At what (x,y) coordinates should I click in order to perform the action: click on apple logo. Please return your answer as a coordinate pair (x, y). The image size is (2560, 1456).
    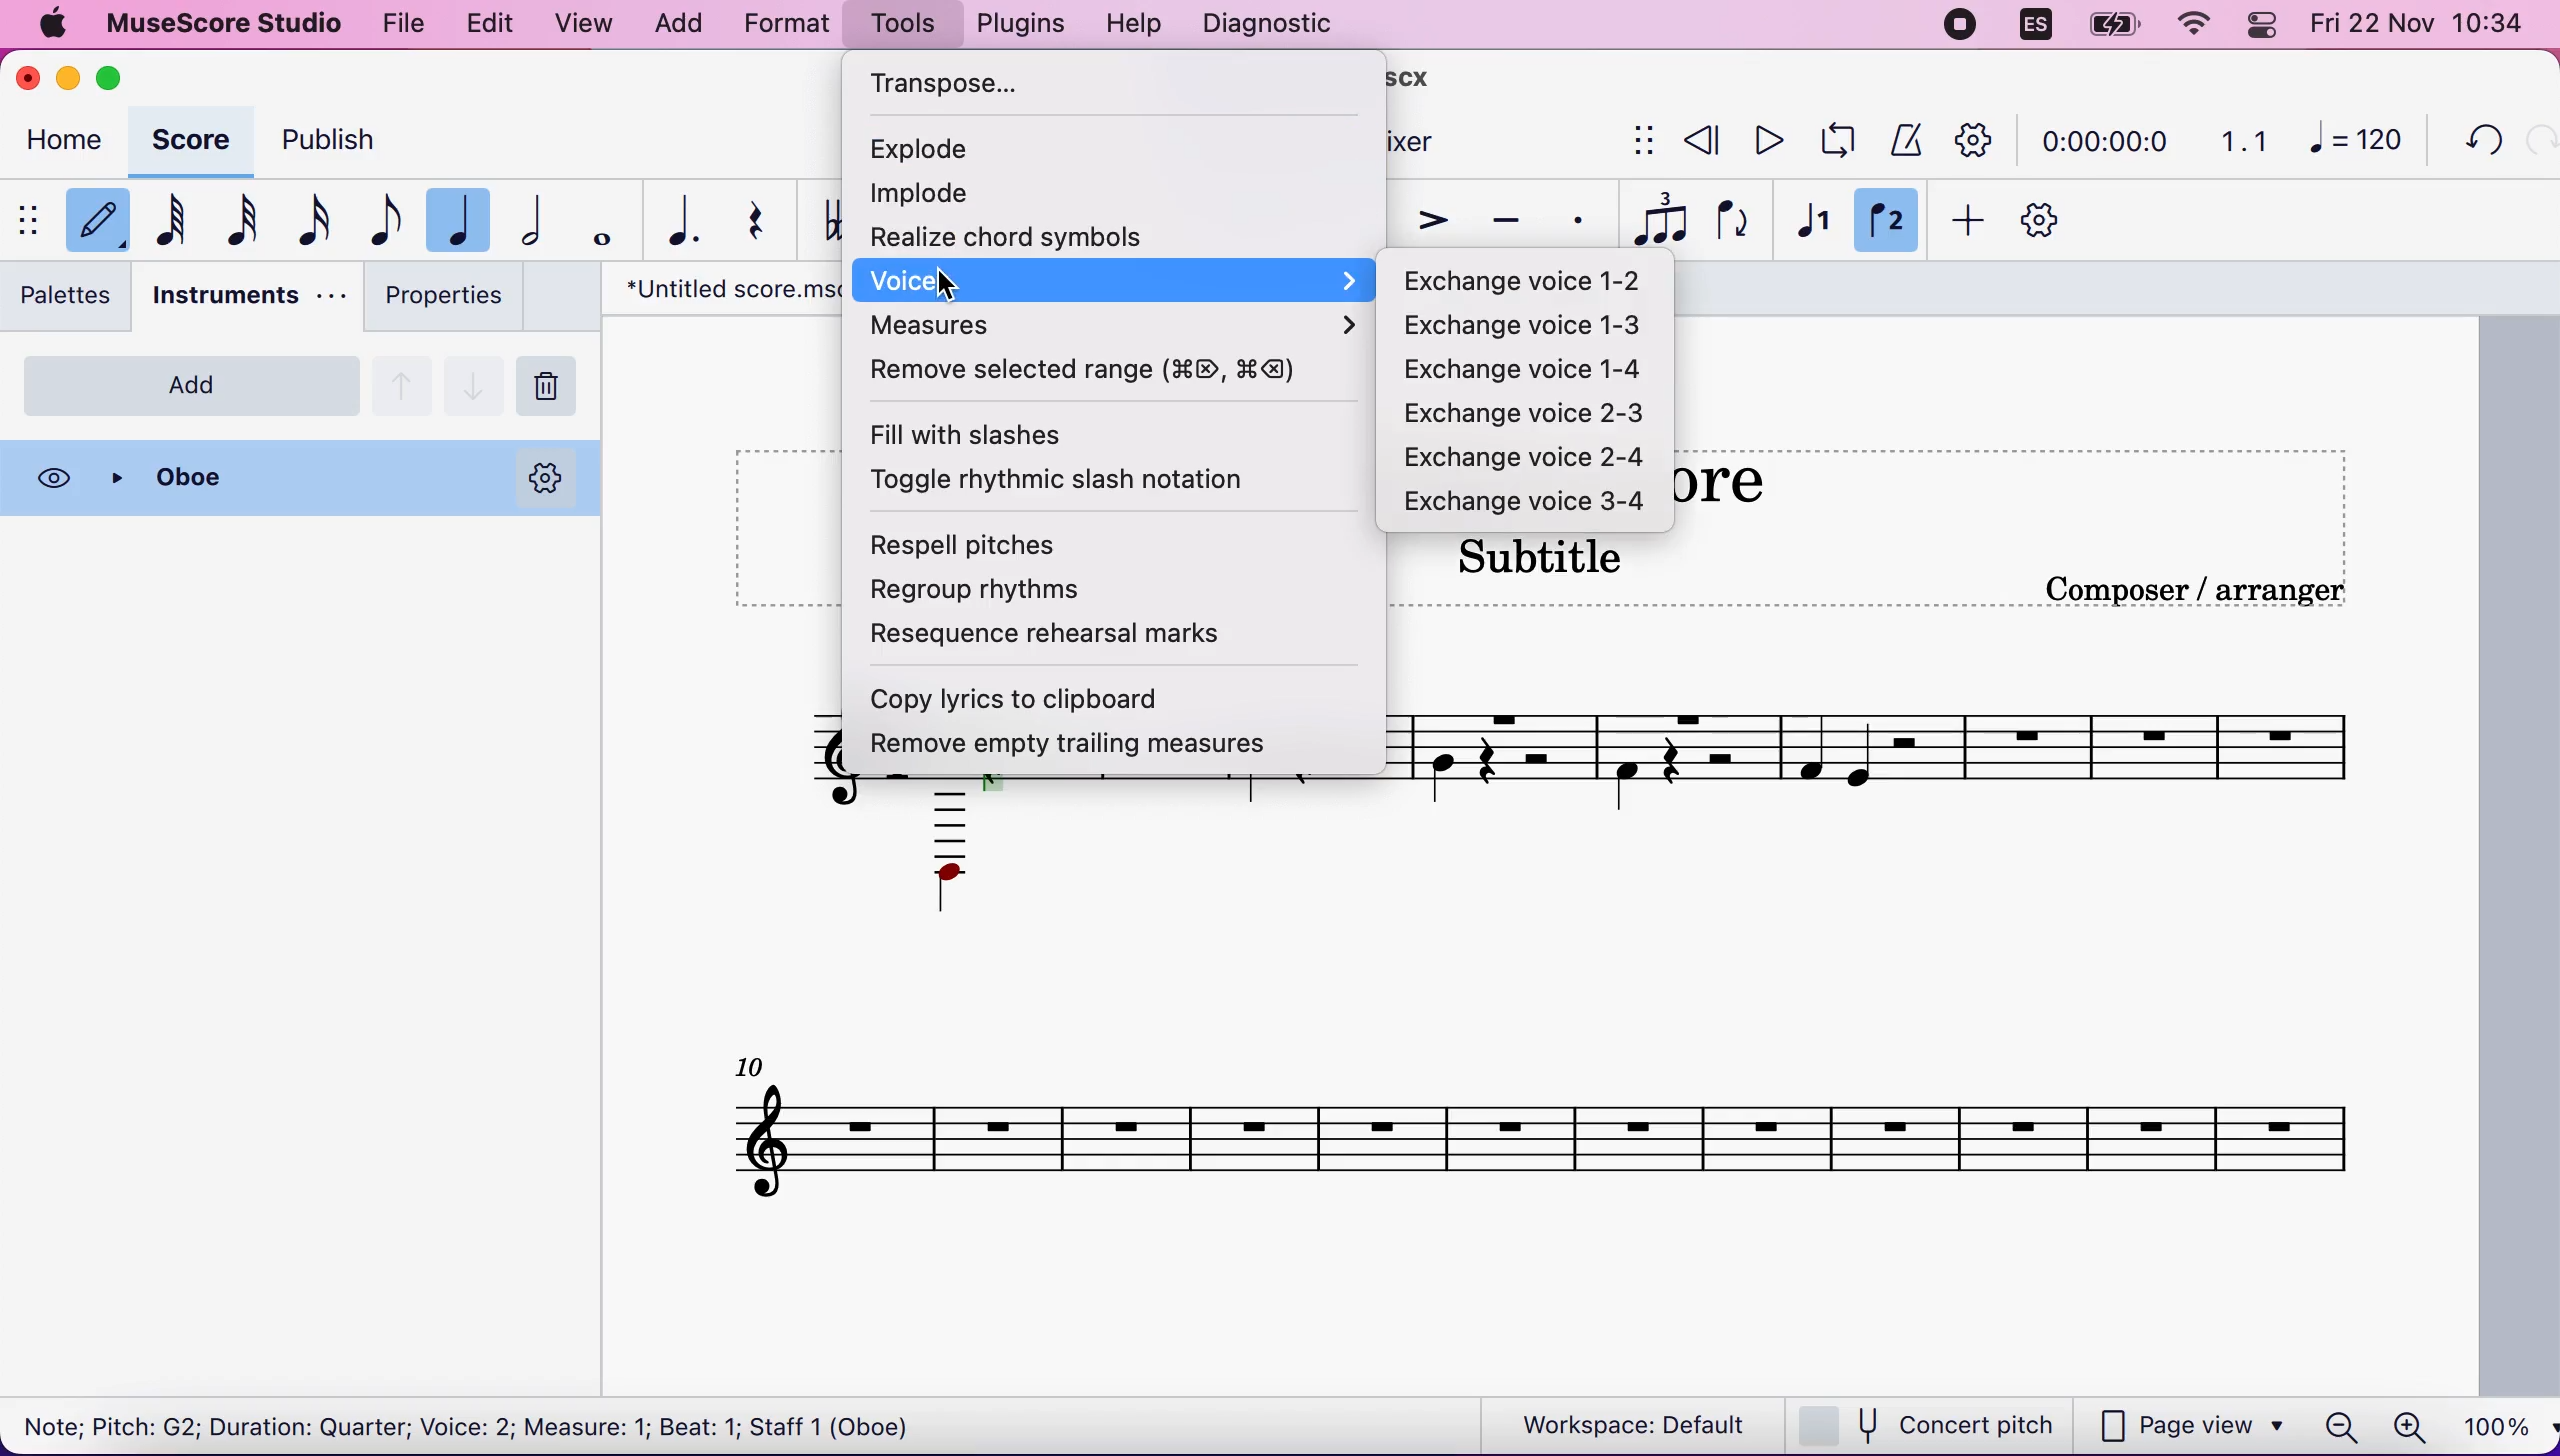
    Looking at the image, I should click on (61, 27).